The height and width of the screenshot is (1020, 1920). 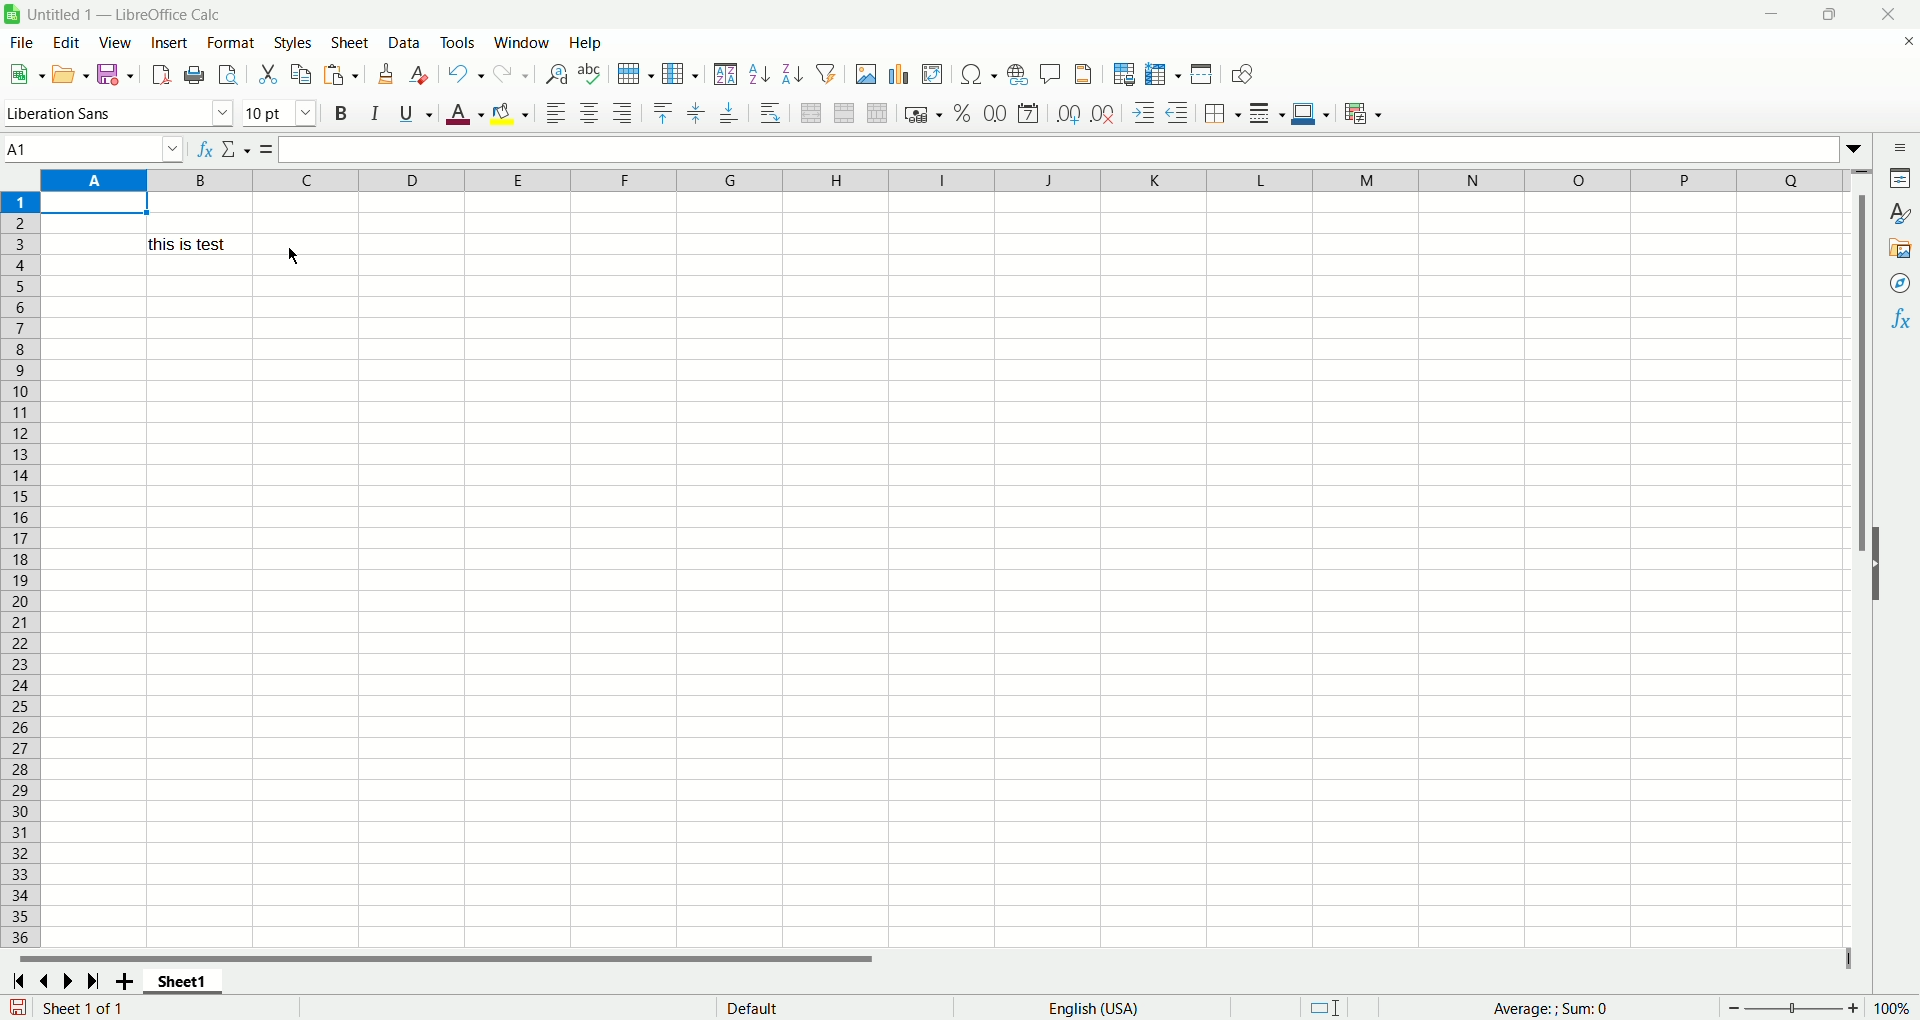 I want to click on properties, so click(x=1902, y=178).